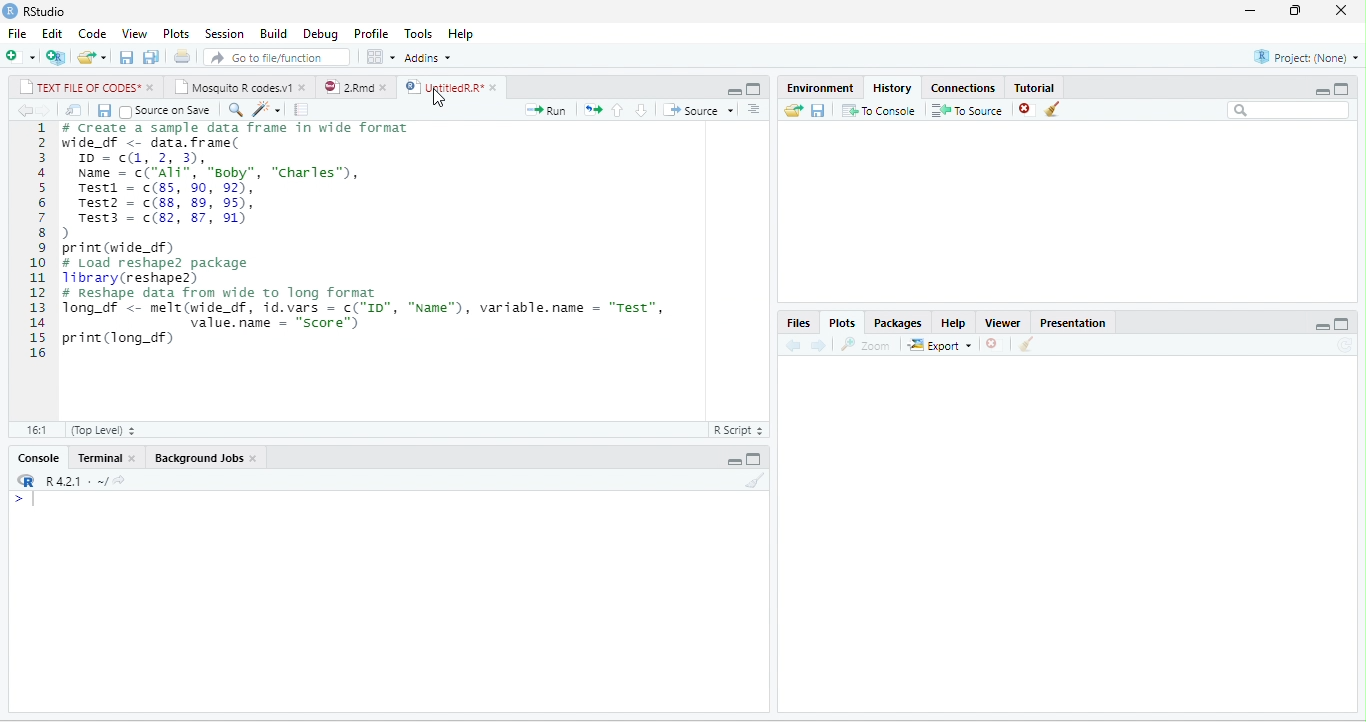 This screenshot has width=1366, height=722. I want to click on # Reshape data from wide to long format

Tong_df <- melt(wide_df, id.vars = c("ID", "Name"), variable.name = "Test",
value.name = “score”)

print(long_df), so click(375, 316).